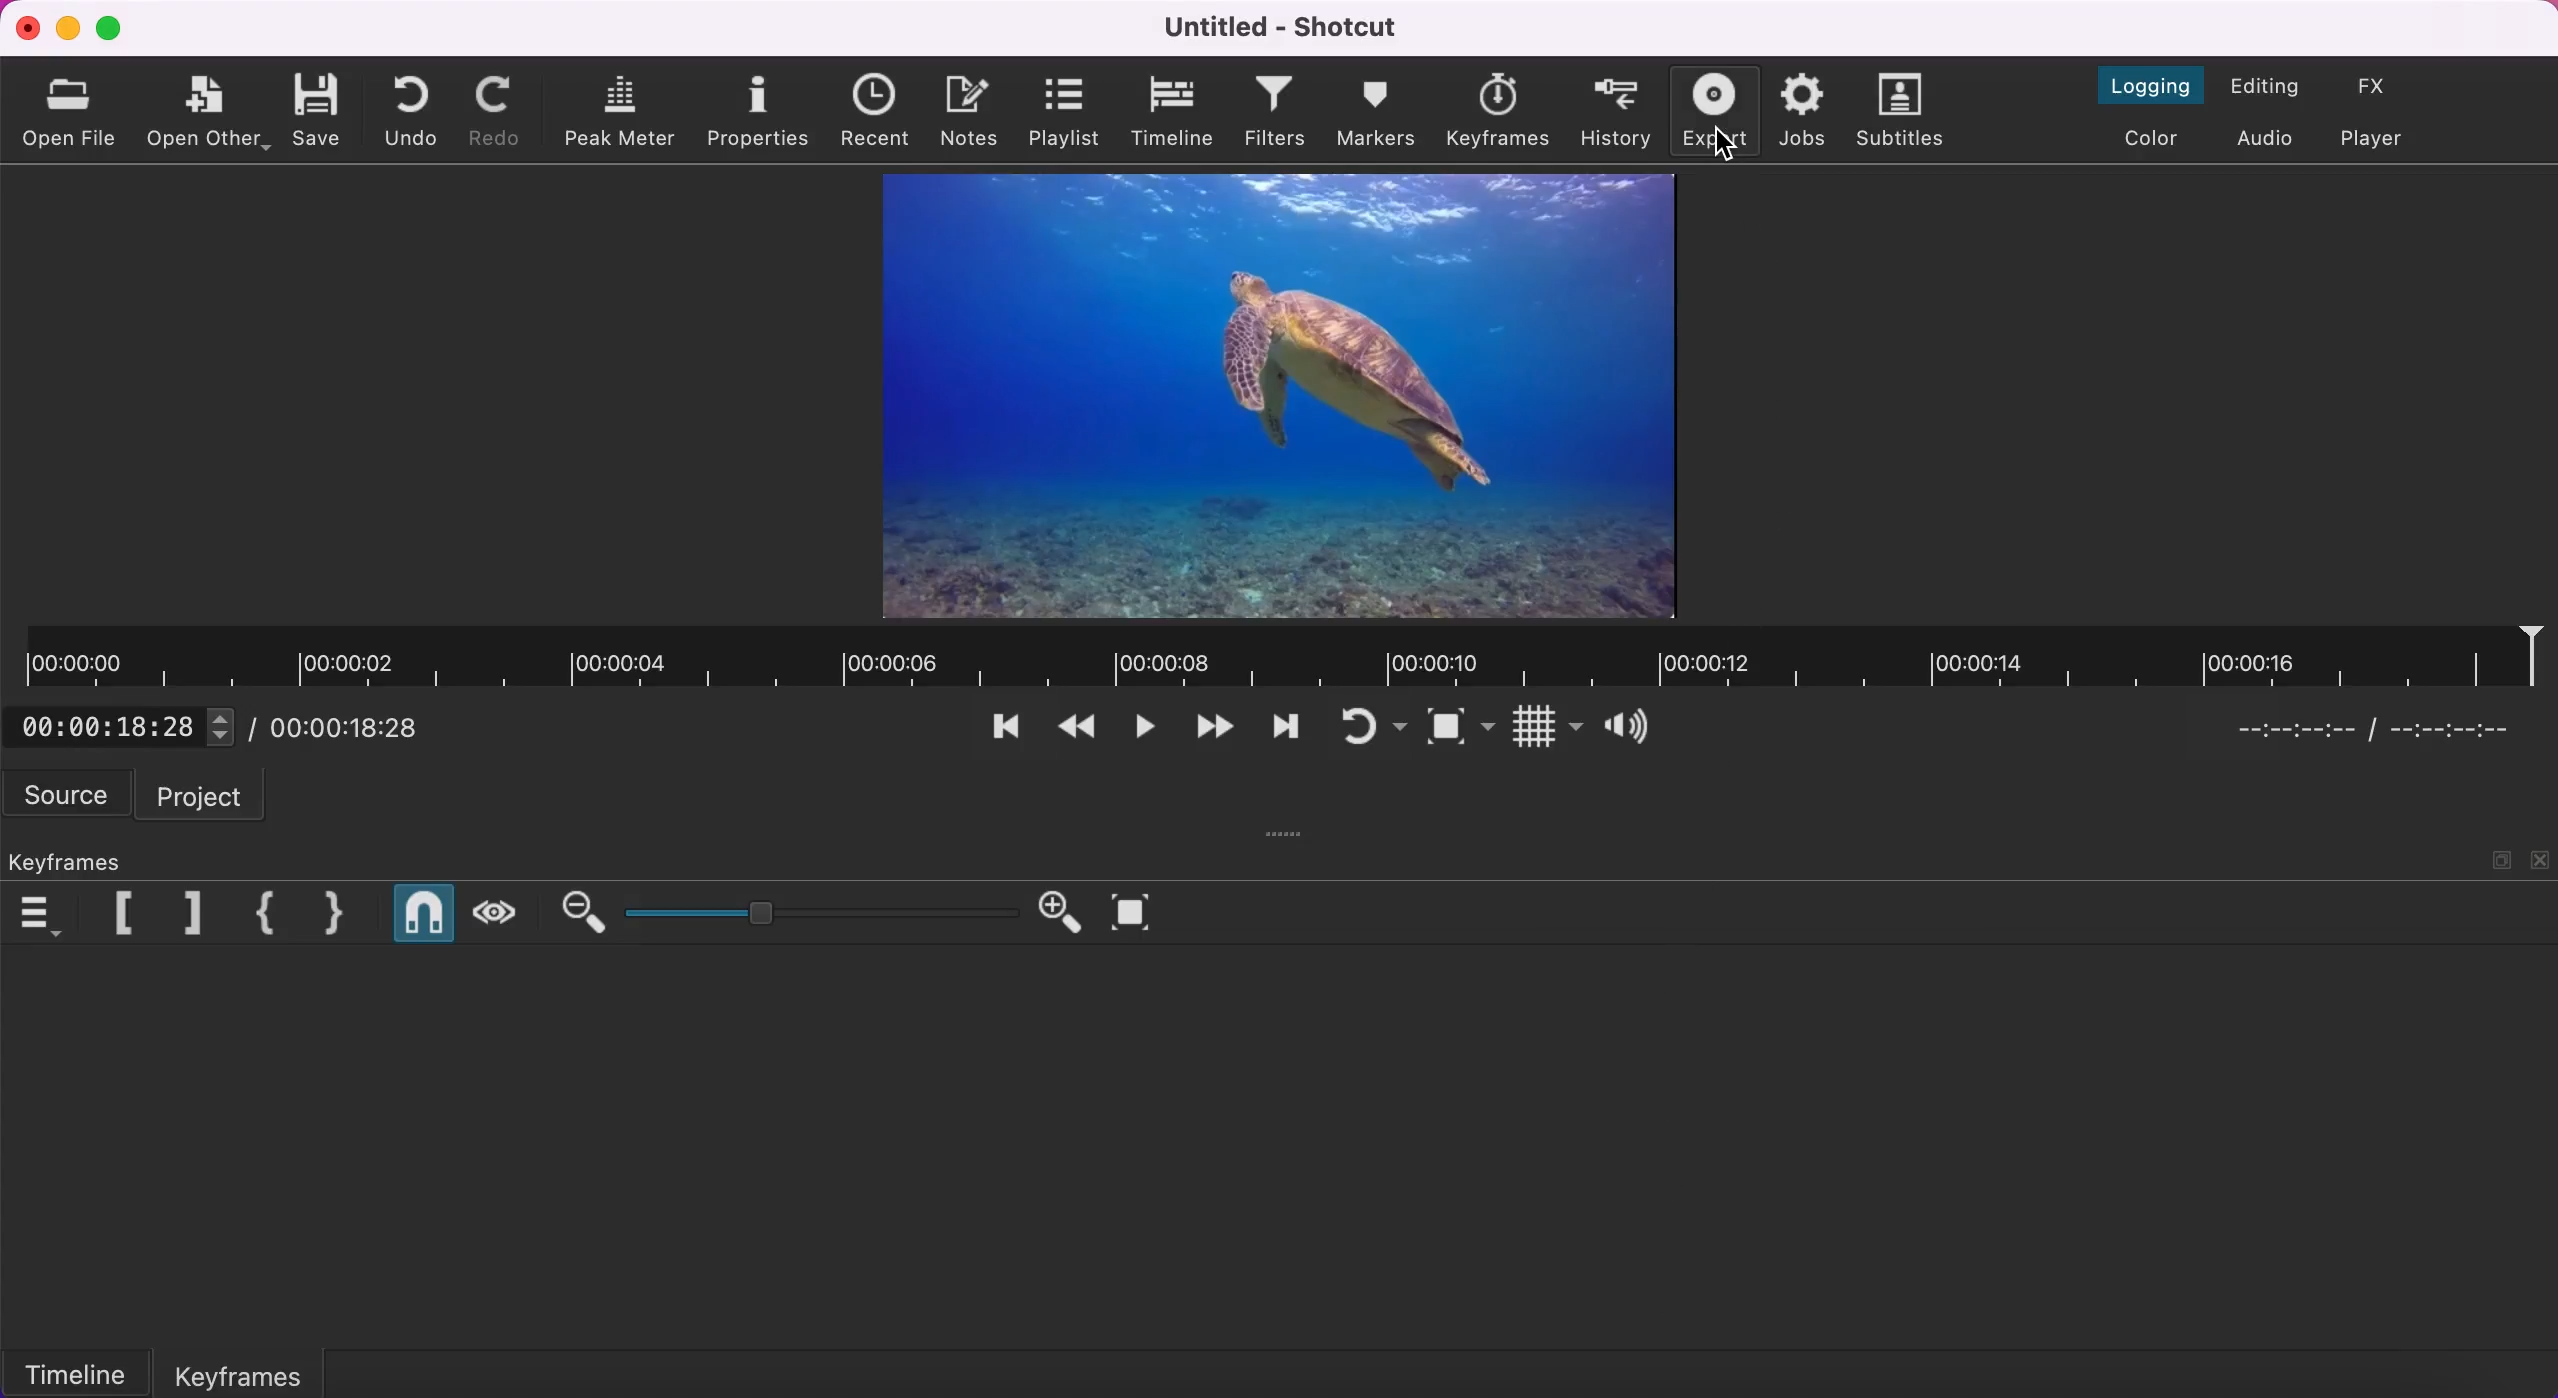 Image resolution: width=2558 pixels, height=1398 pixels. What do you see at coordinates (759, 107) in the screenshot?
I see `properties` at bounding box center [759, 107].